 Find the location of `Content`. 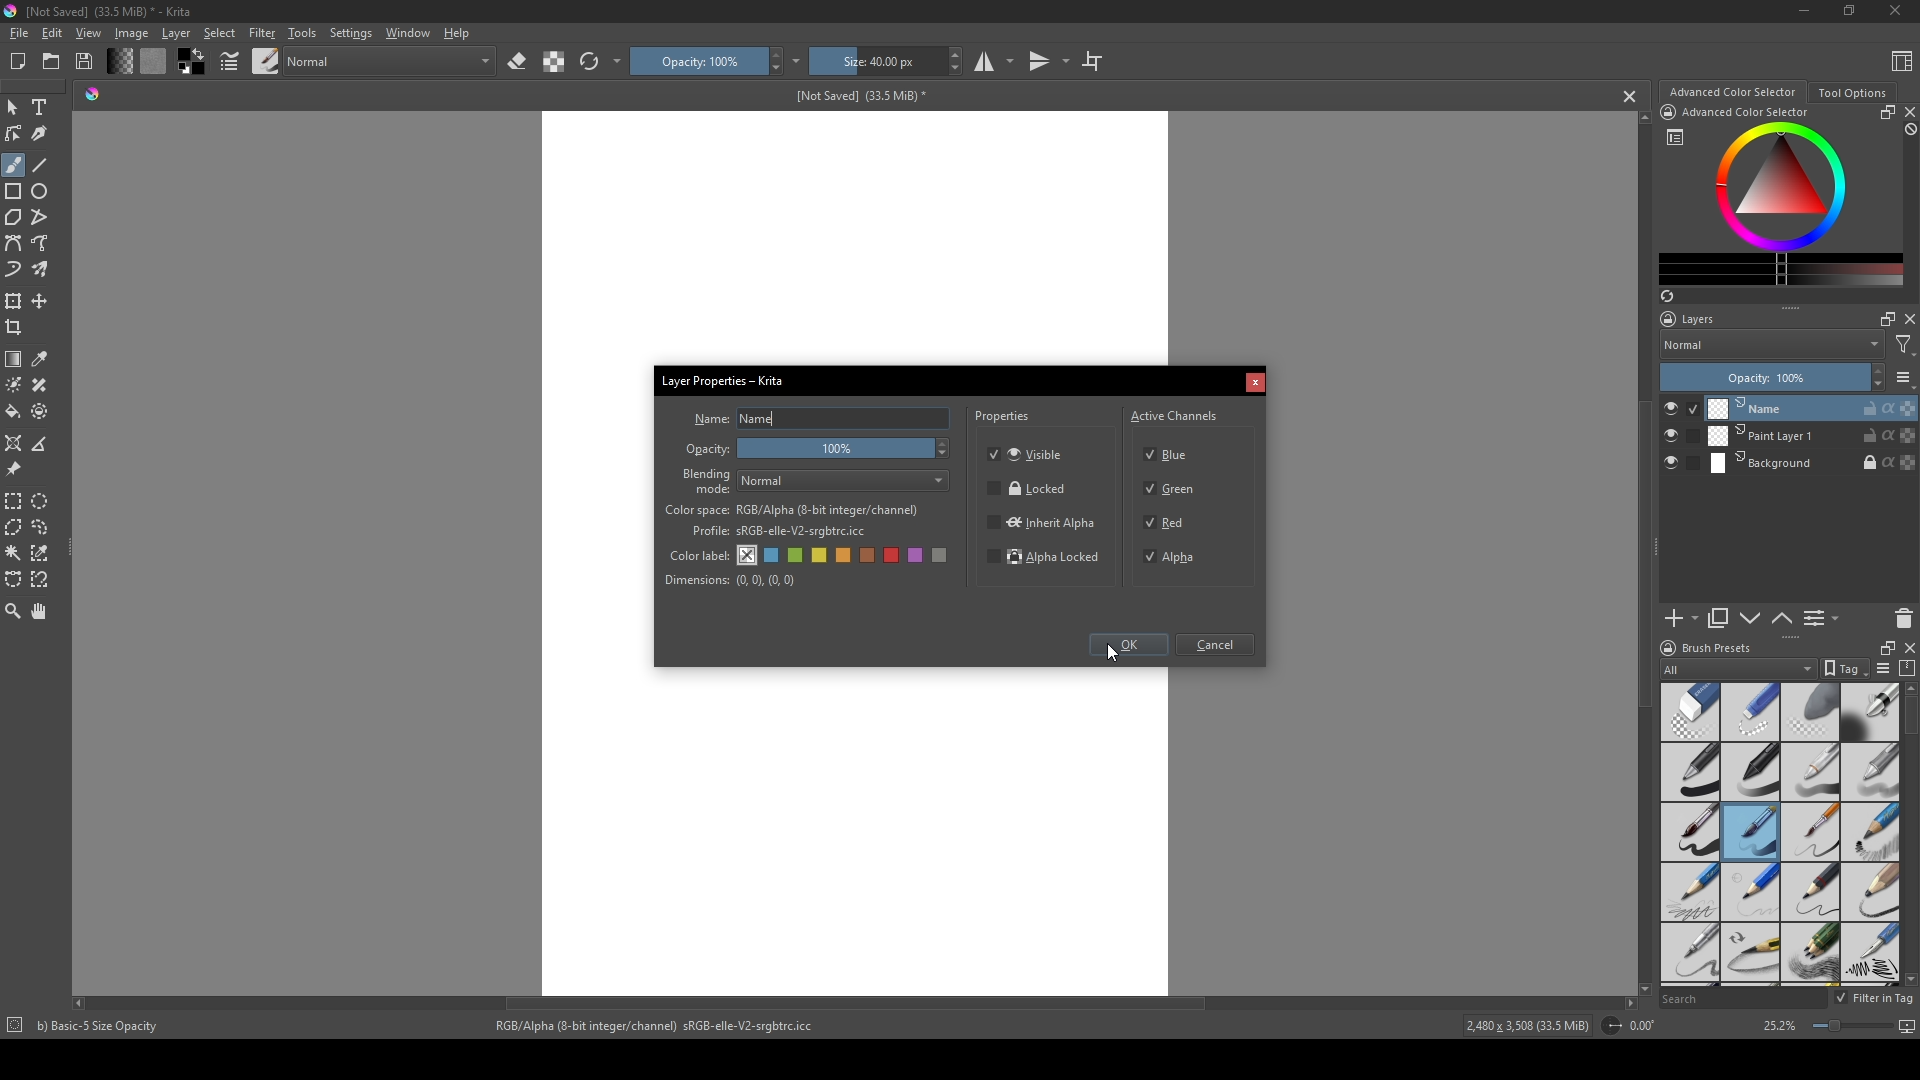

Content is located at coordinates (1902, 60).